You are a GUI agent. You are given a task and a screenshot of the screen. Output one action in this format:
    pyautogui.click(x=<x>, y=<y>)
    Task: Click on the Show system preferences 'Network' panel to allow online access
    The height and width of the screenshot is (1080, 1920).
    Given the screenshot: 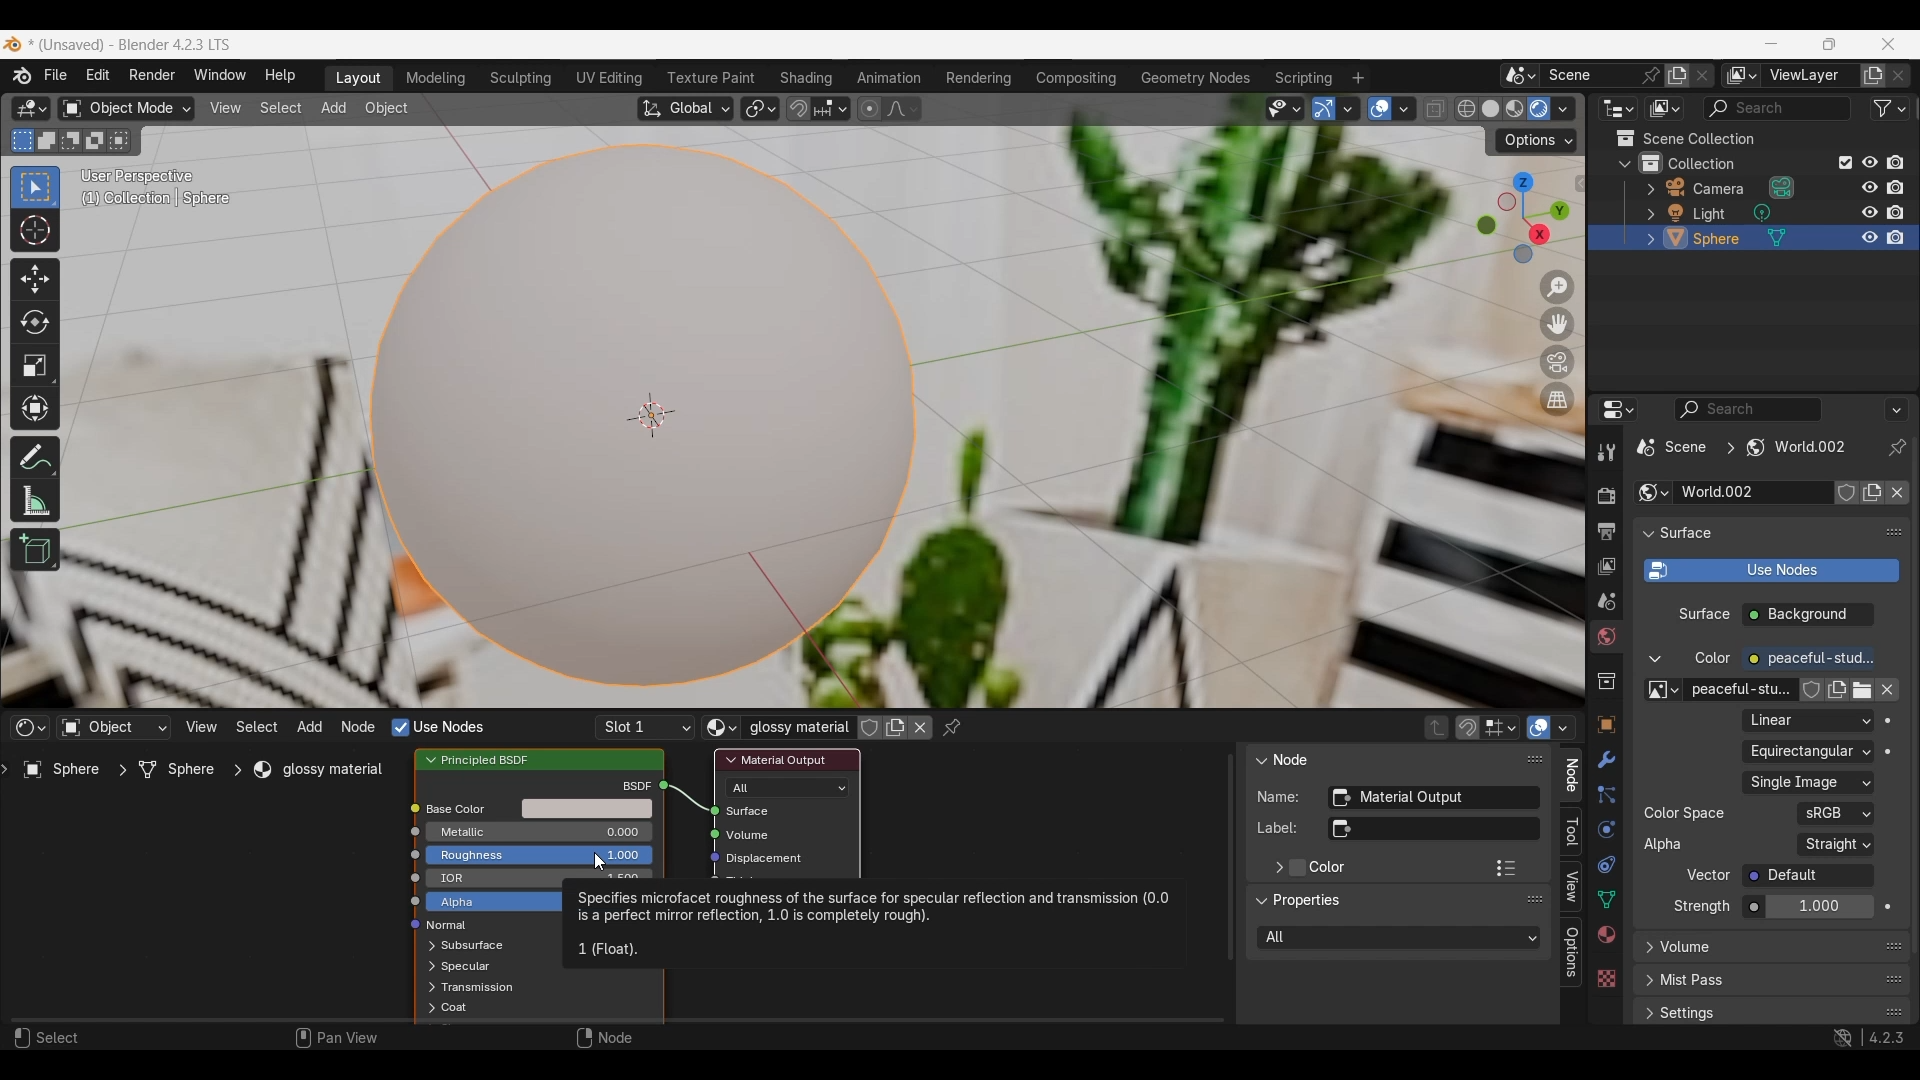 What is the action you would take?
    pyautogui.click(x=1843, y=1038)
    